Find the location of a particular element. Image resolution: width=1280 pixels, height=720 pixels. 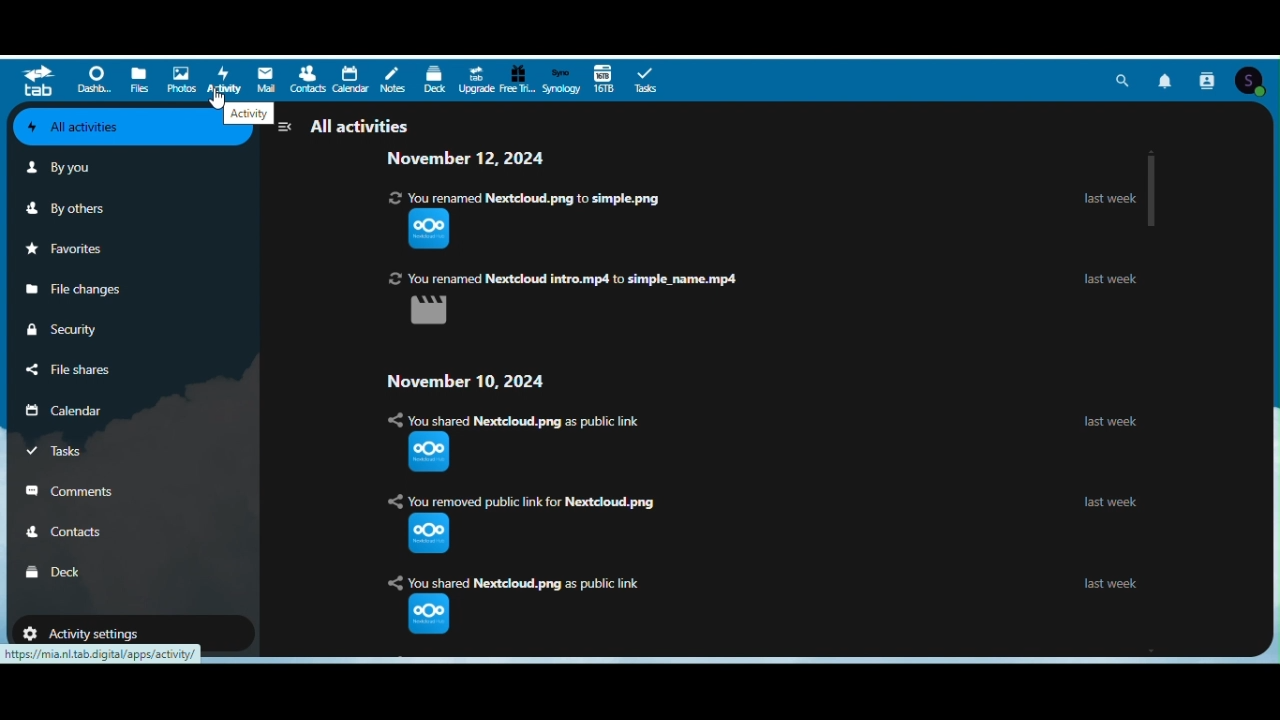

Synology is located at coordinates (561, 82).